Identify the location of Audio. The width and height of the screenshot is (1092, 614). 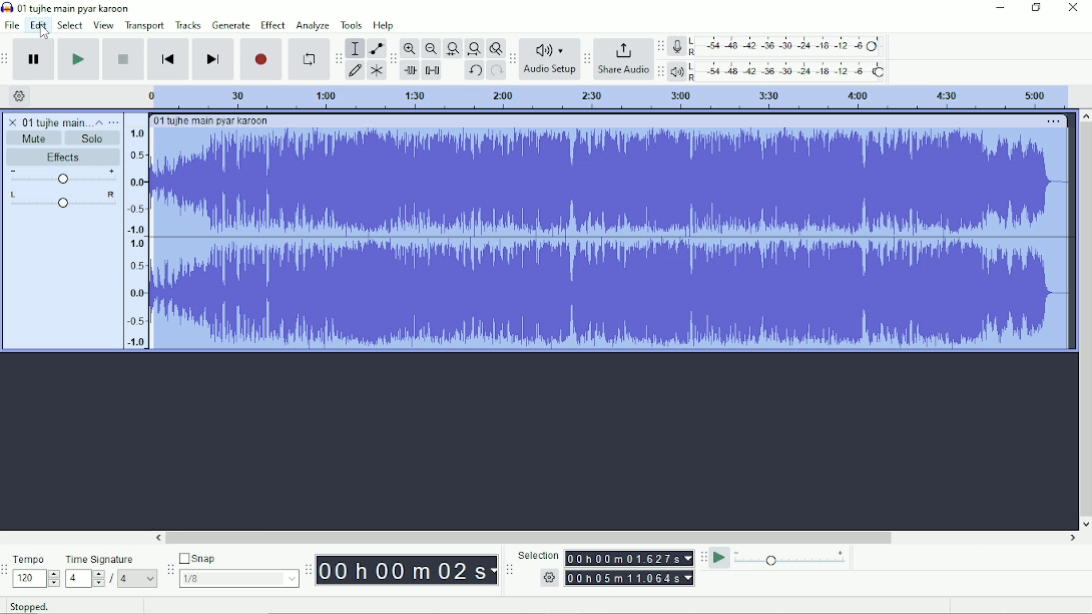
(612, 238).